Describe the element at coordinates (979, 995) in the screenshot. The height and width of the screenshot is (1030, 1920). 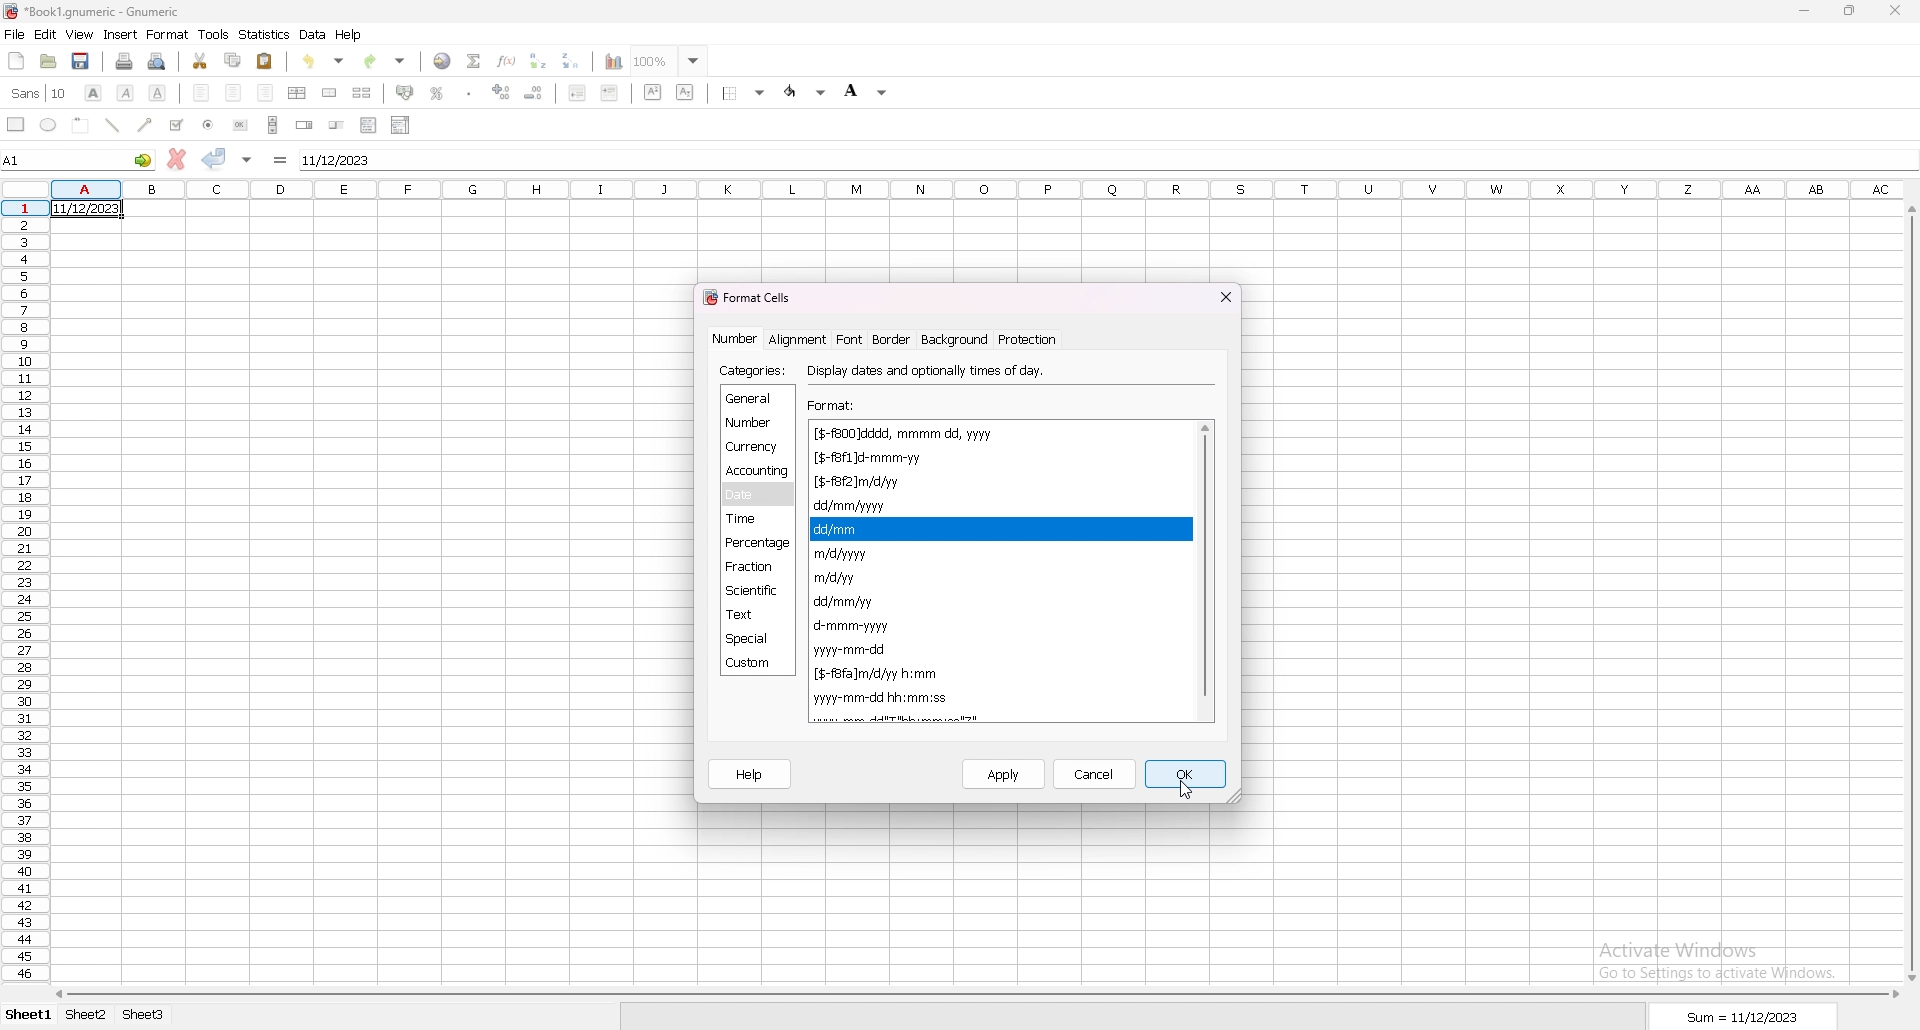
I see `scroll bar` at that location.